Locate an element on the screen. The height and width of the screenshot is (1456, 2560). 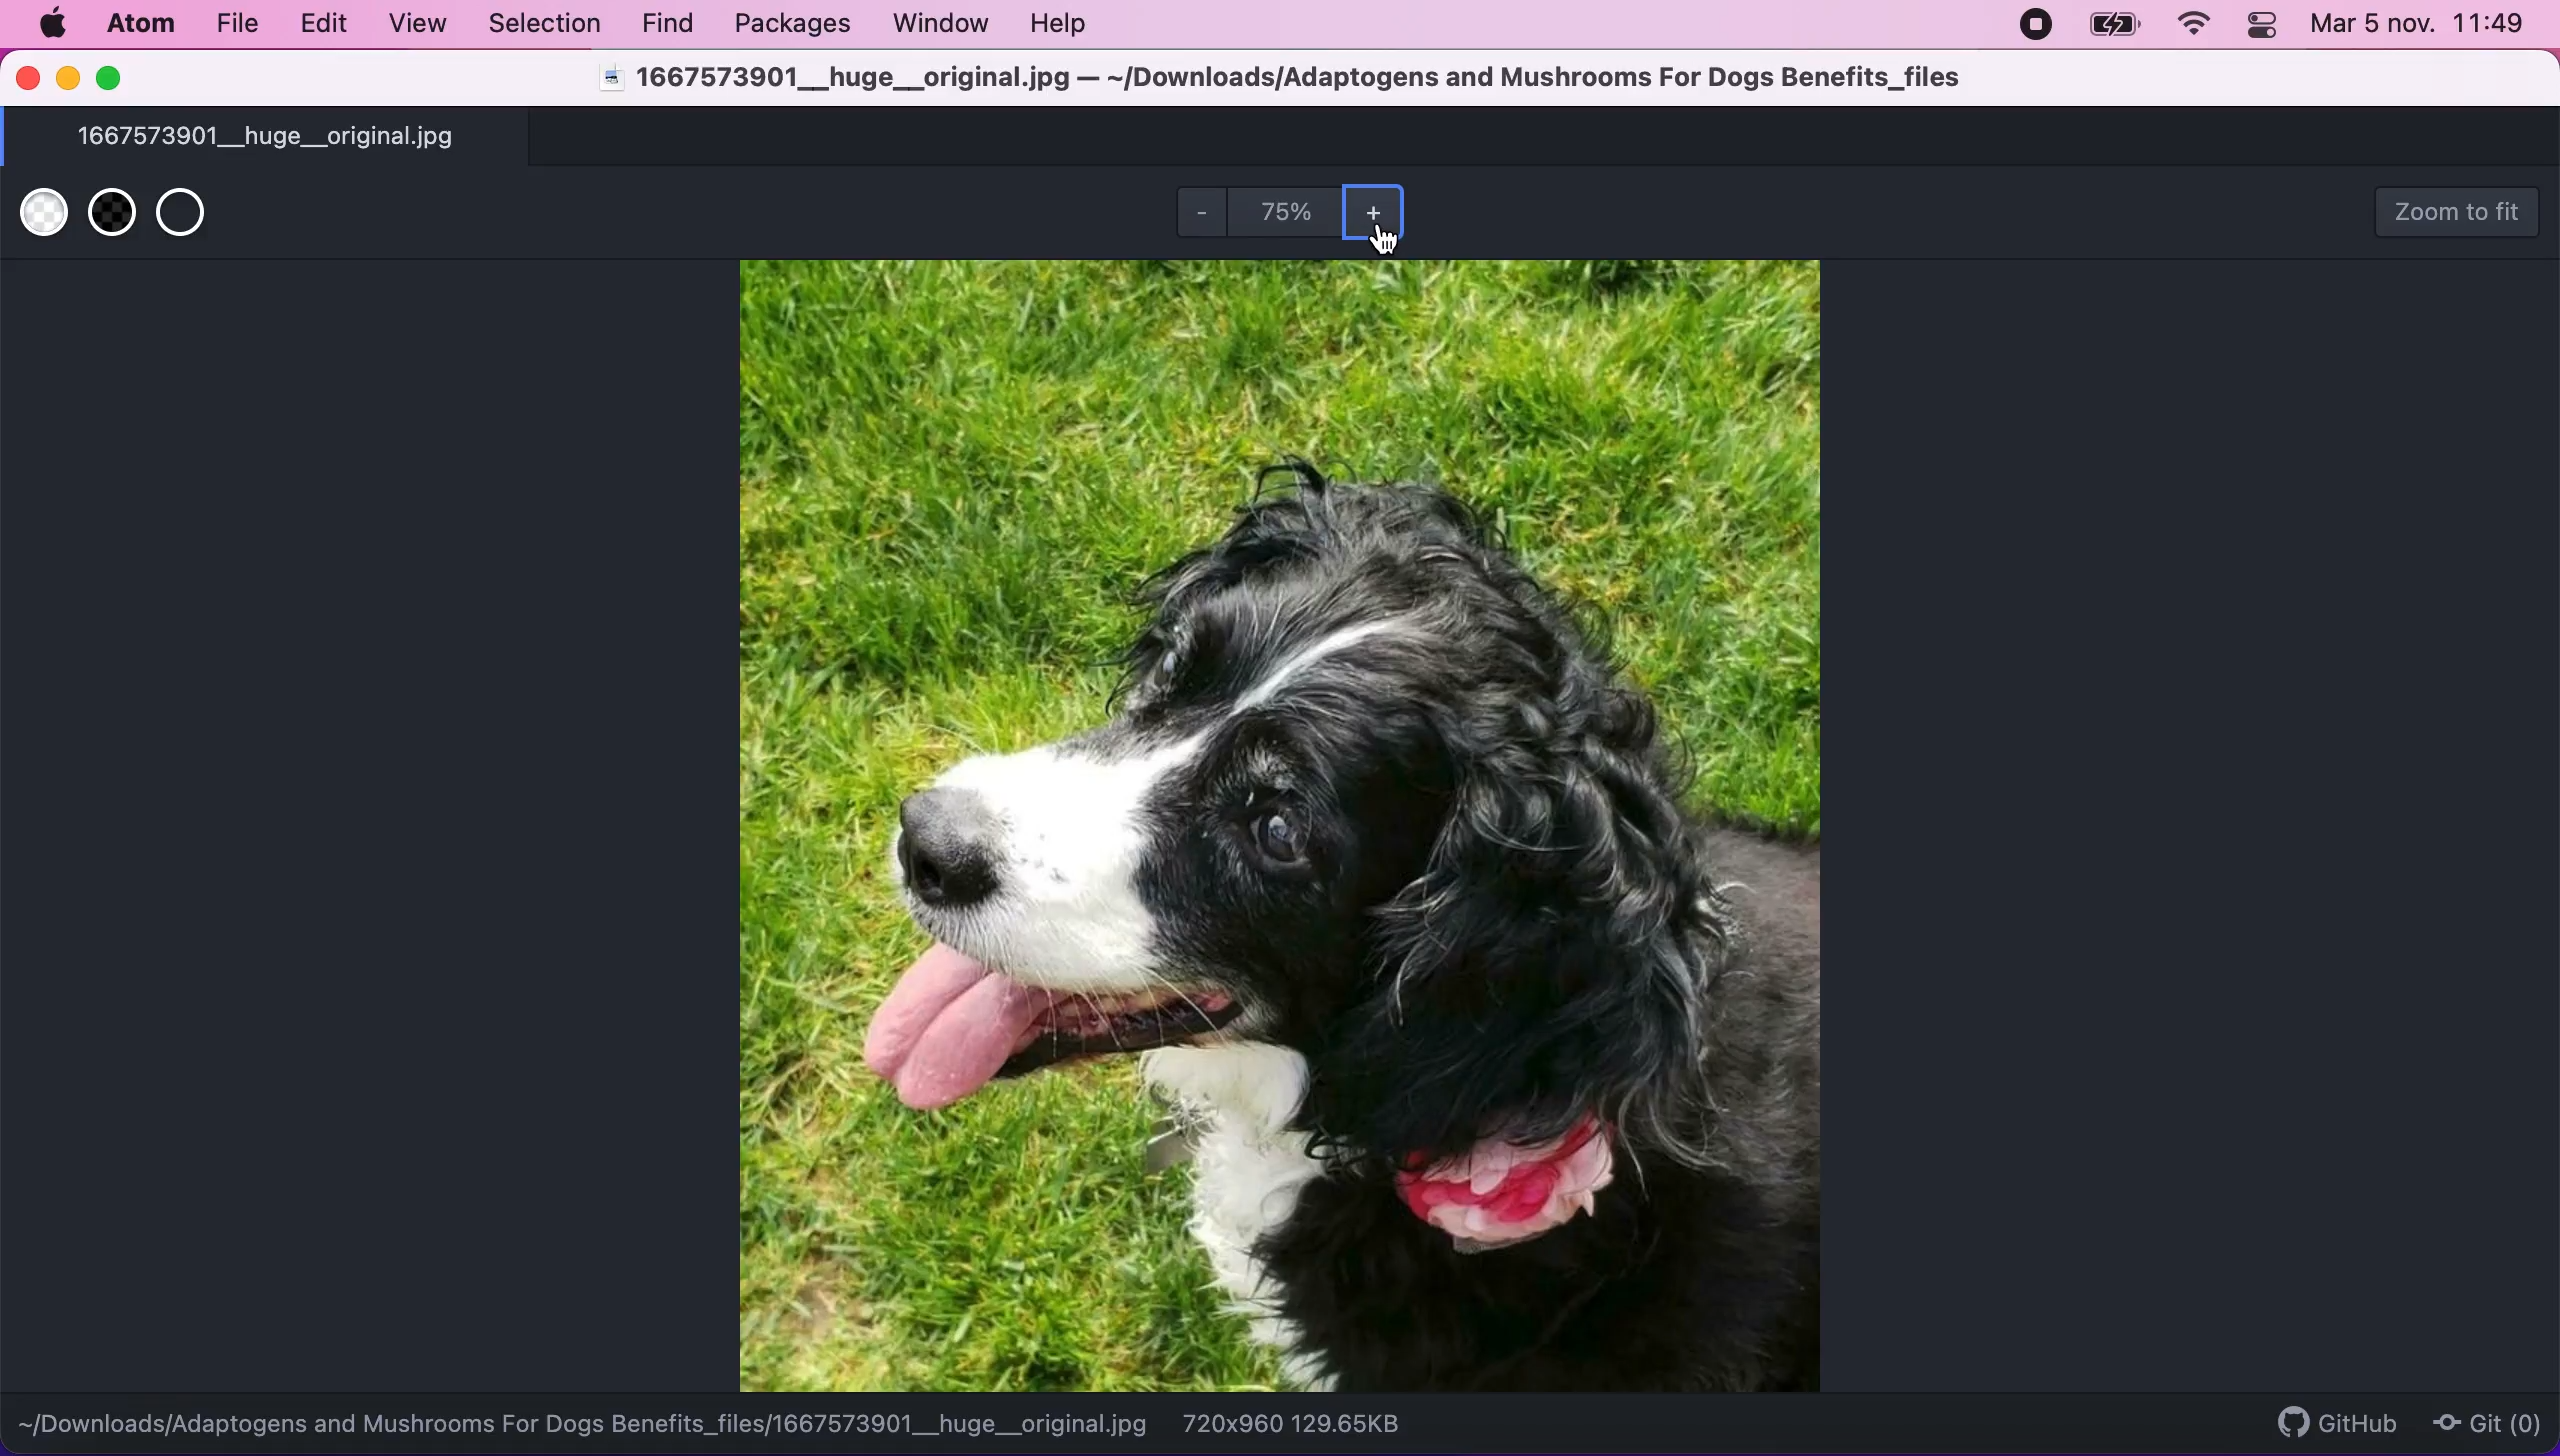
720x960 129.65kb is located at coordinates (1315, 1423).